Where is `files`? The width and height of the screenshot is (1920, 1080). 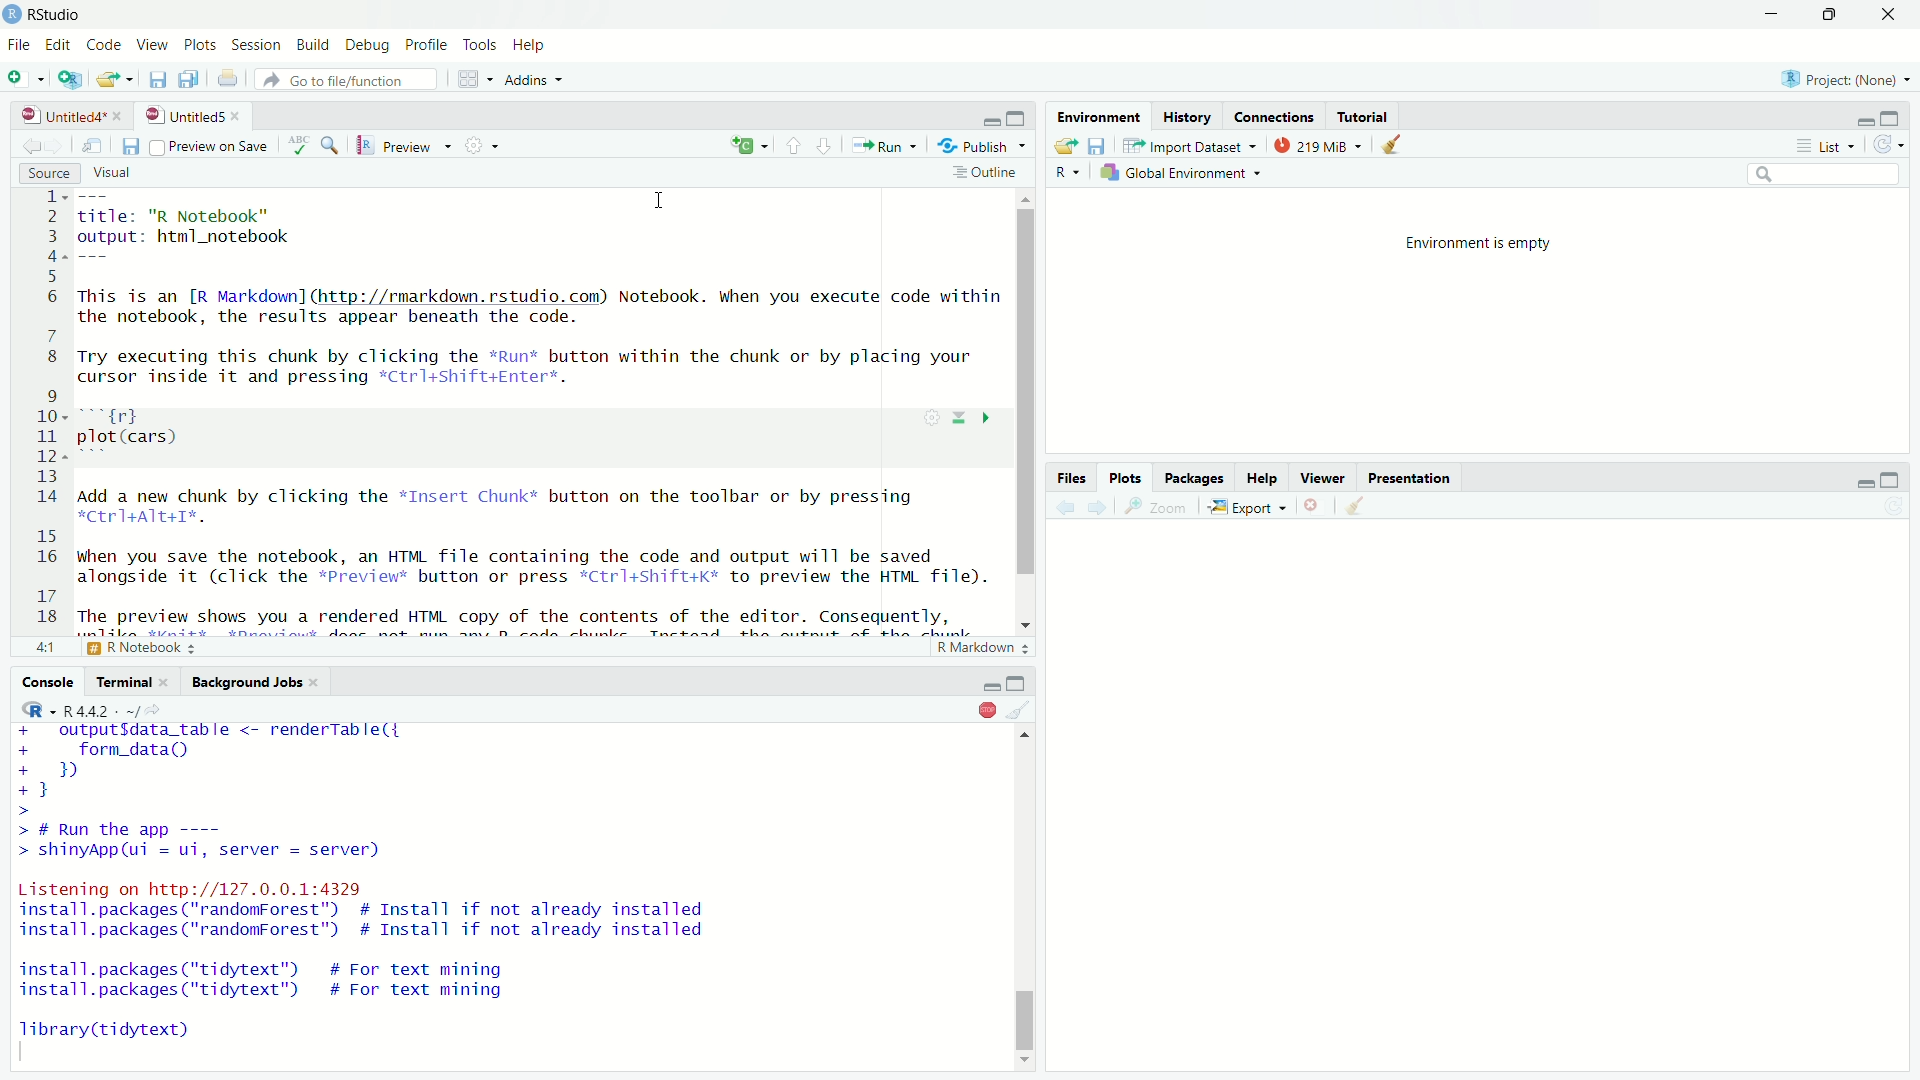
files is located at coordinates (1072, 478).